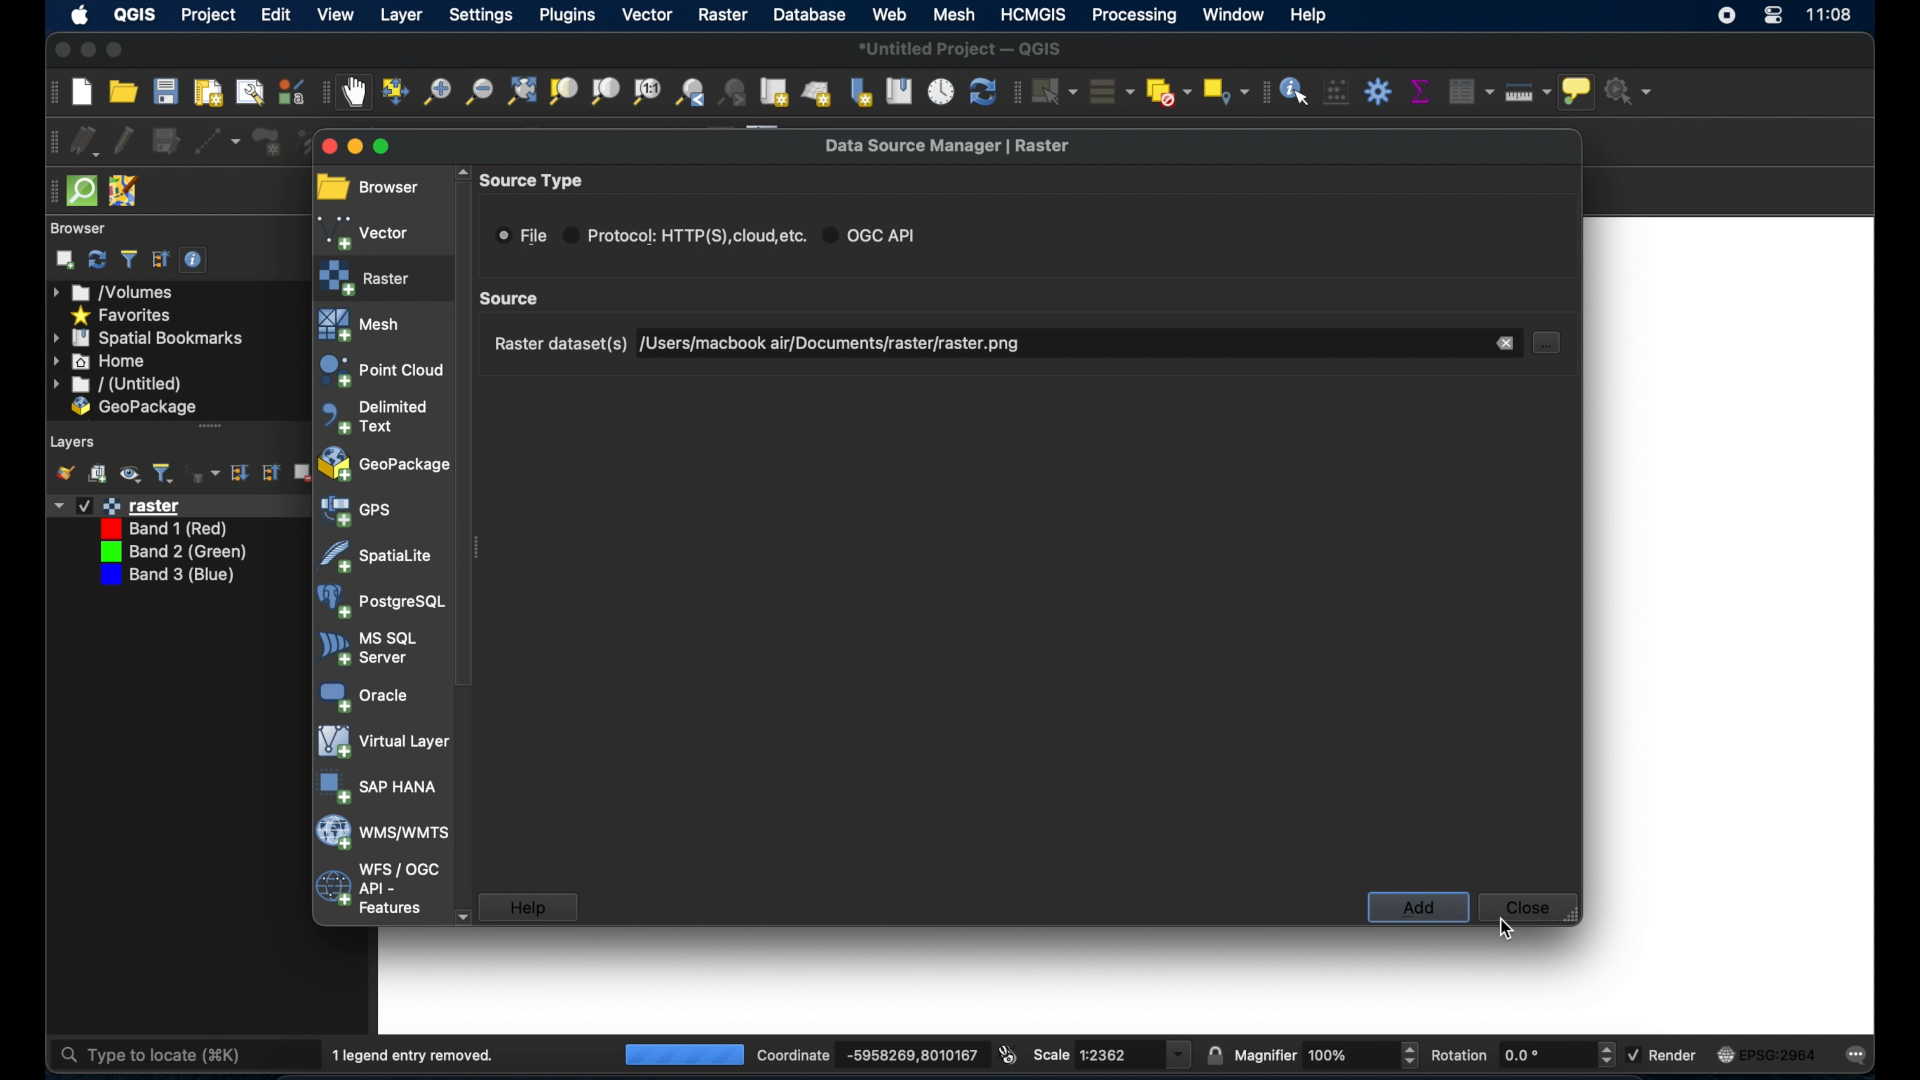 This screenshot has width=1920, height=1080. Describe the element at coordinates (98, 474) in the screenshot. I see `add group` at that location.